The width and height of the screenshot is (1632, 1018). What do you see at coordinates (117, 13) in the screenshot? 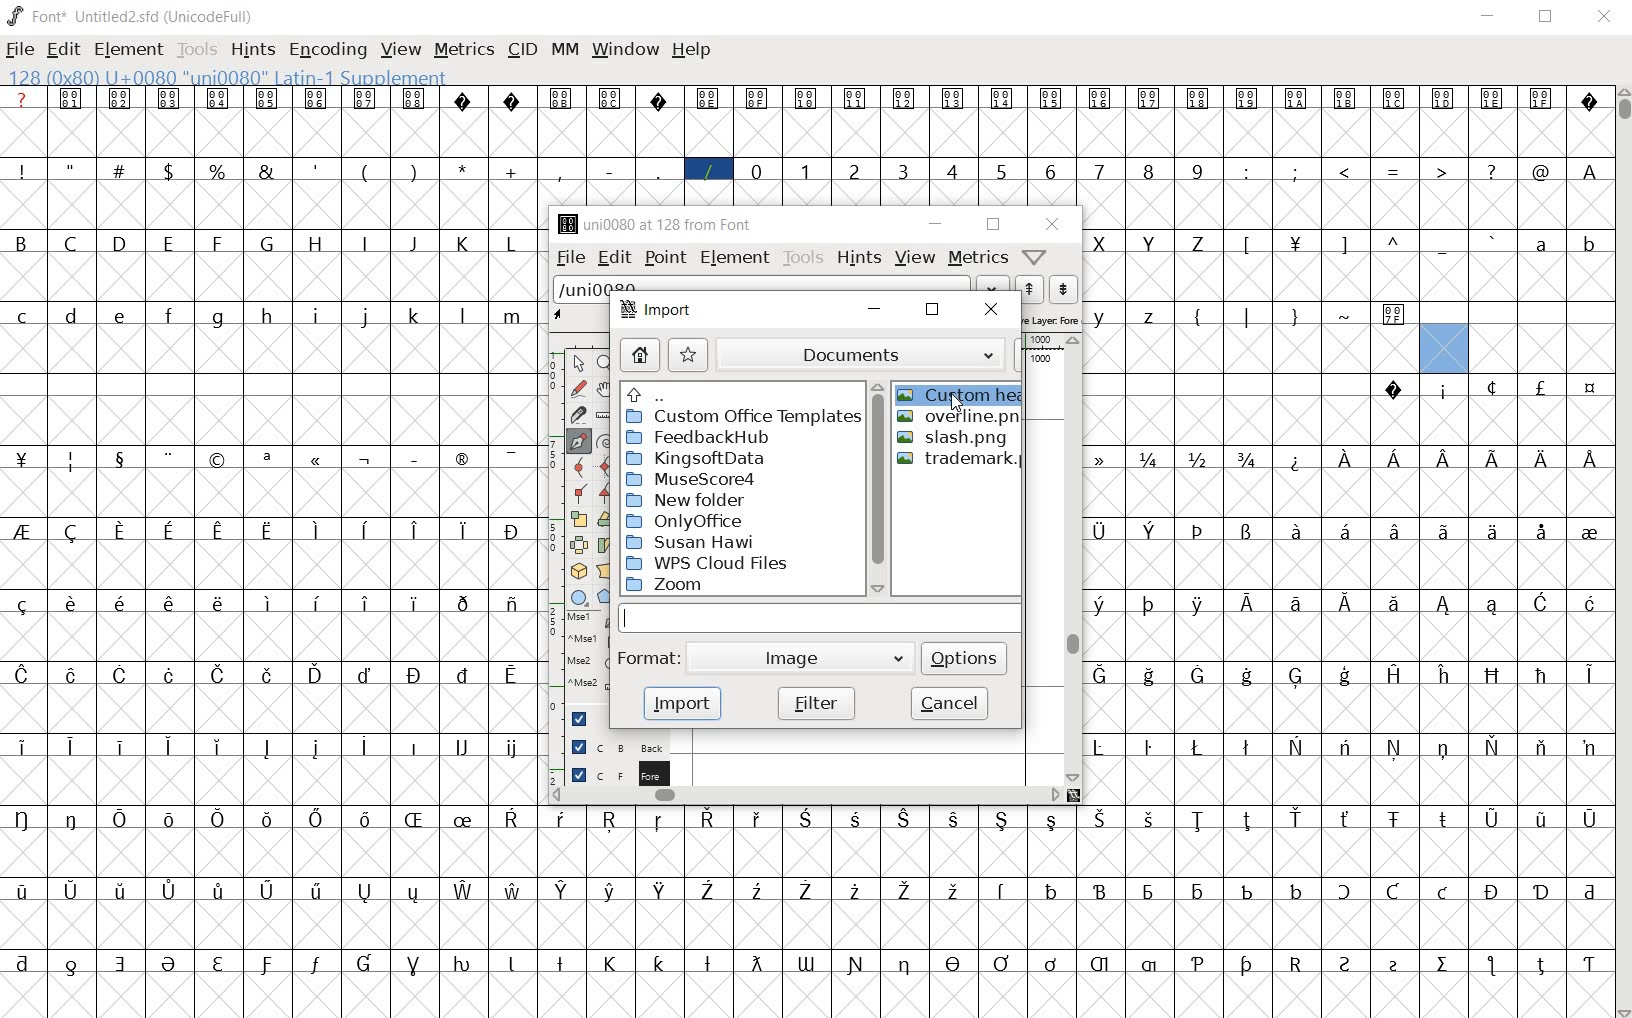
I see `font name` at bounding box center [117, 13].